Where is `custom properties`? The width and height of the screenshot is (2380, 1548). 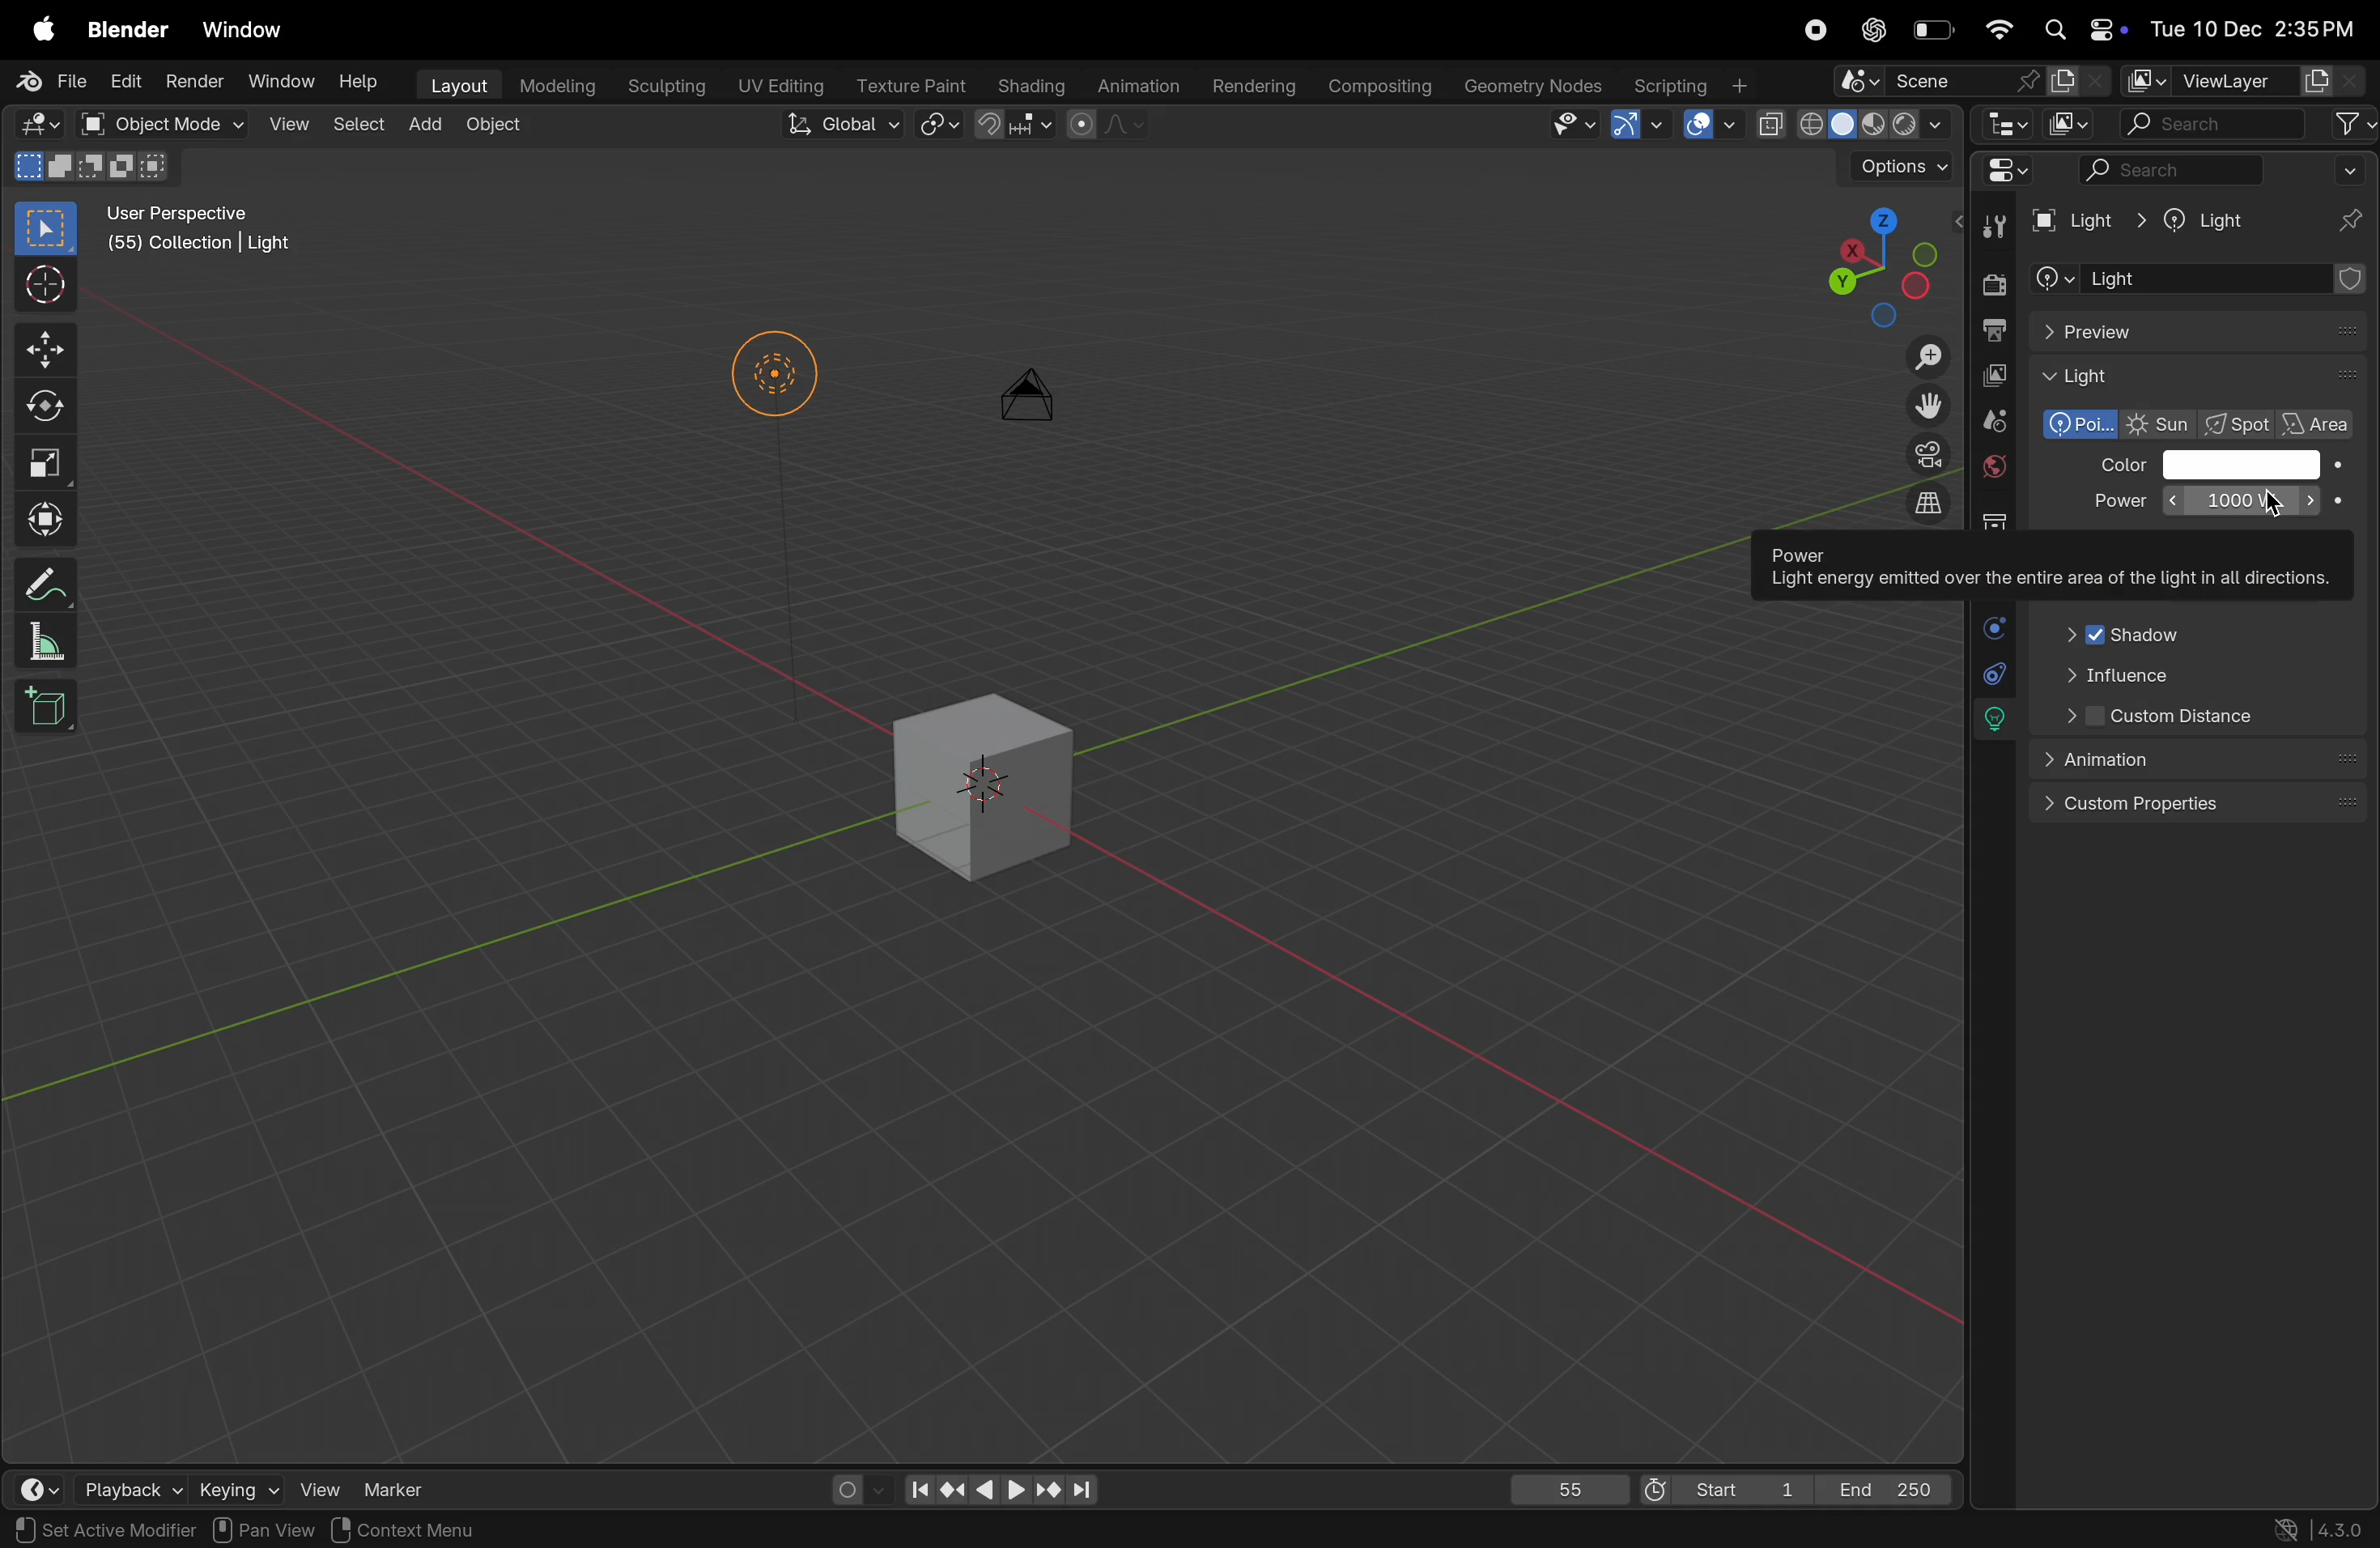
custom properties is located at coordinates (2196, 802).